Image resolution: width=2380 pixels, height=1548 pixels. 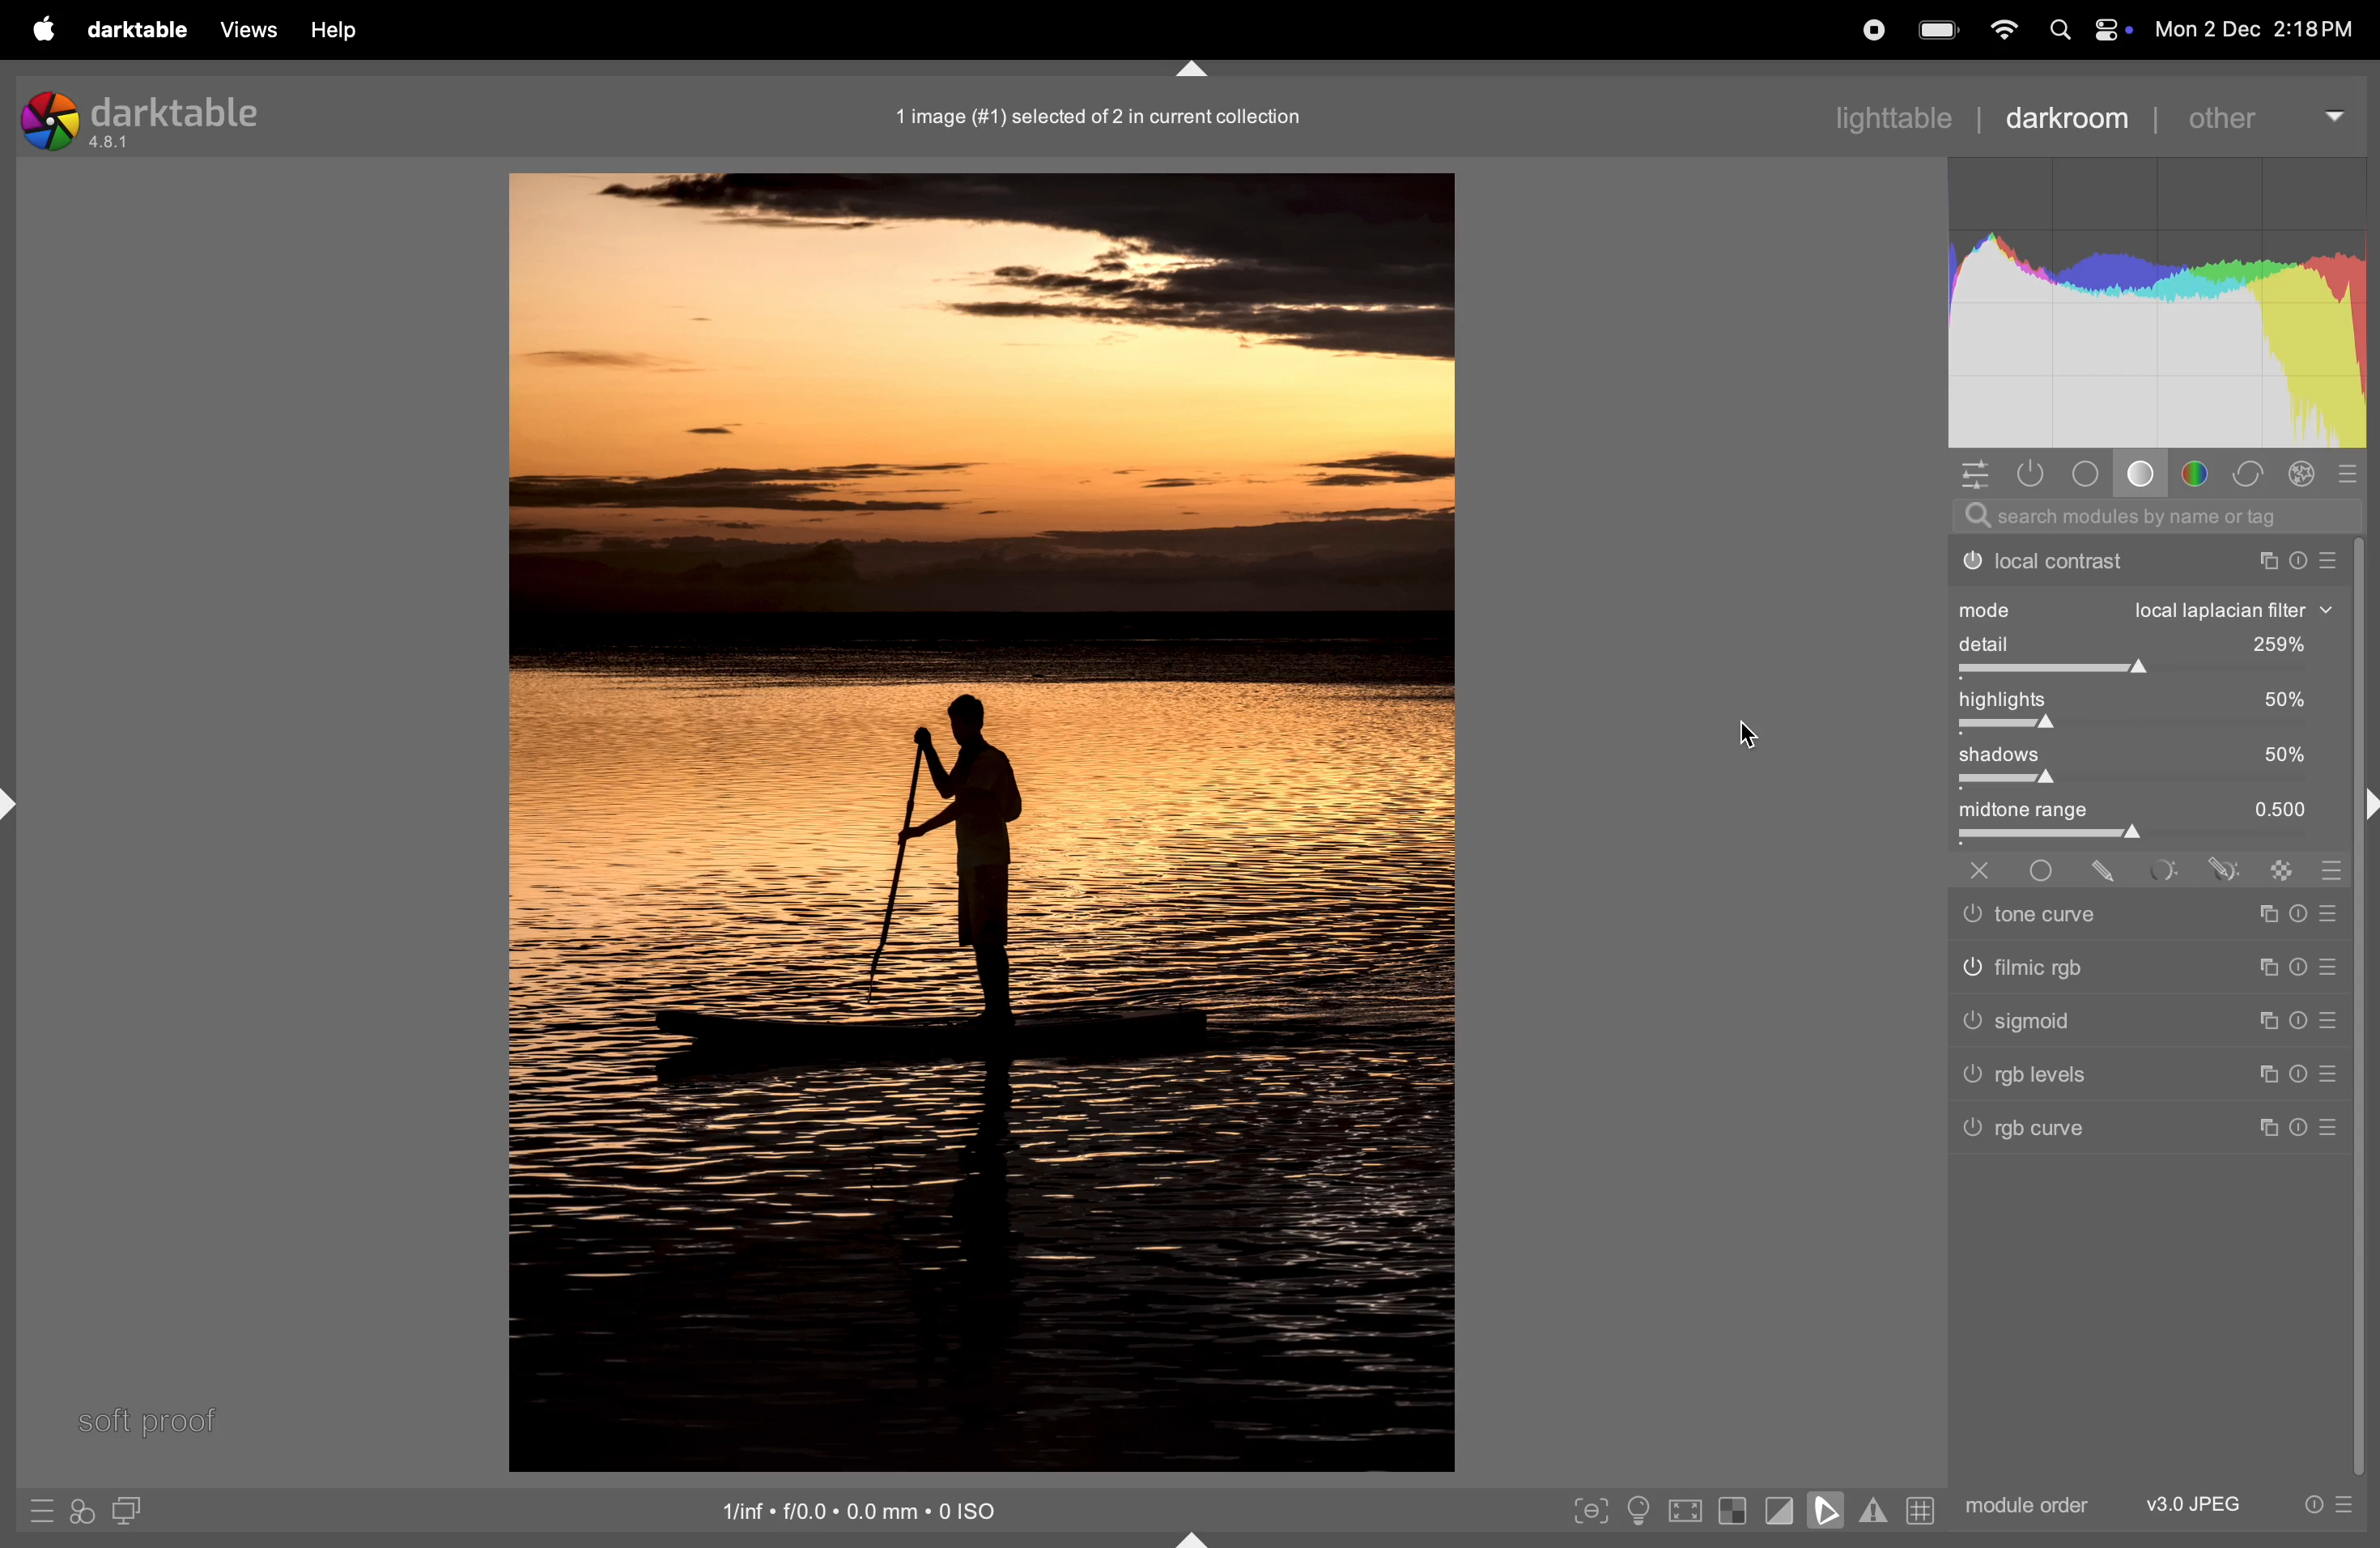 I want to click on sign , so click(x=2298, y=968).